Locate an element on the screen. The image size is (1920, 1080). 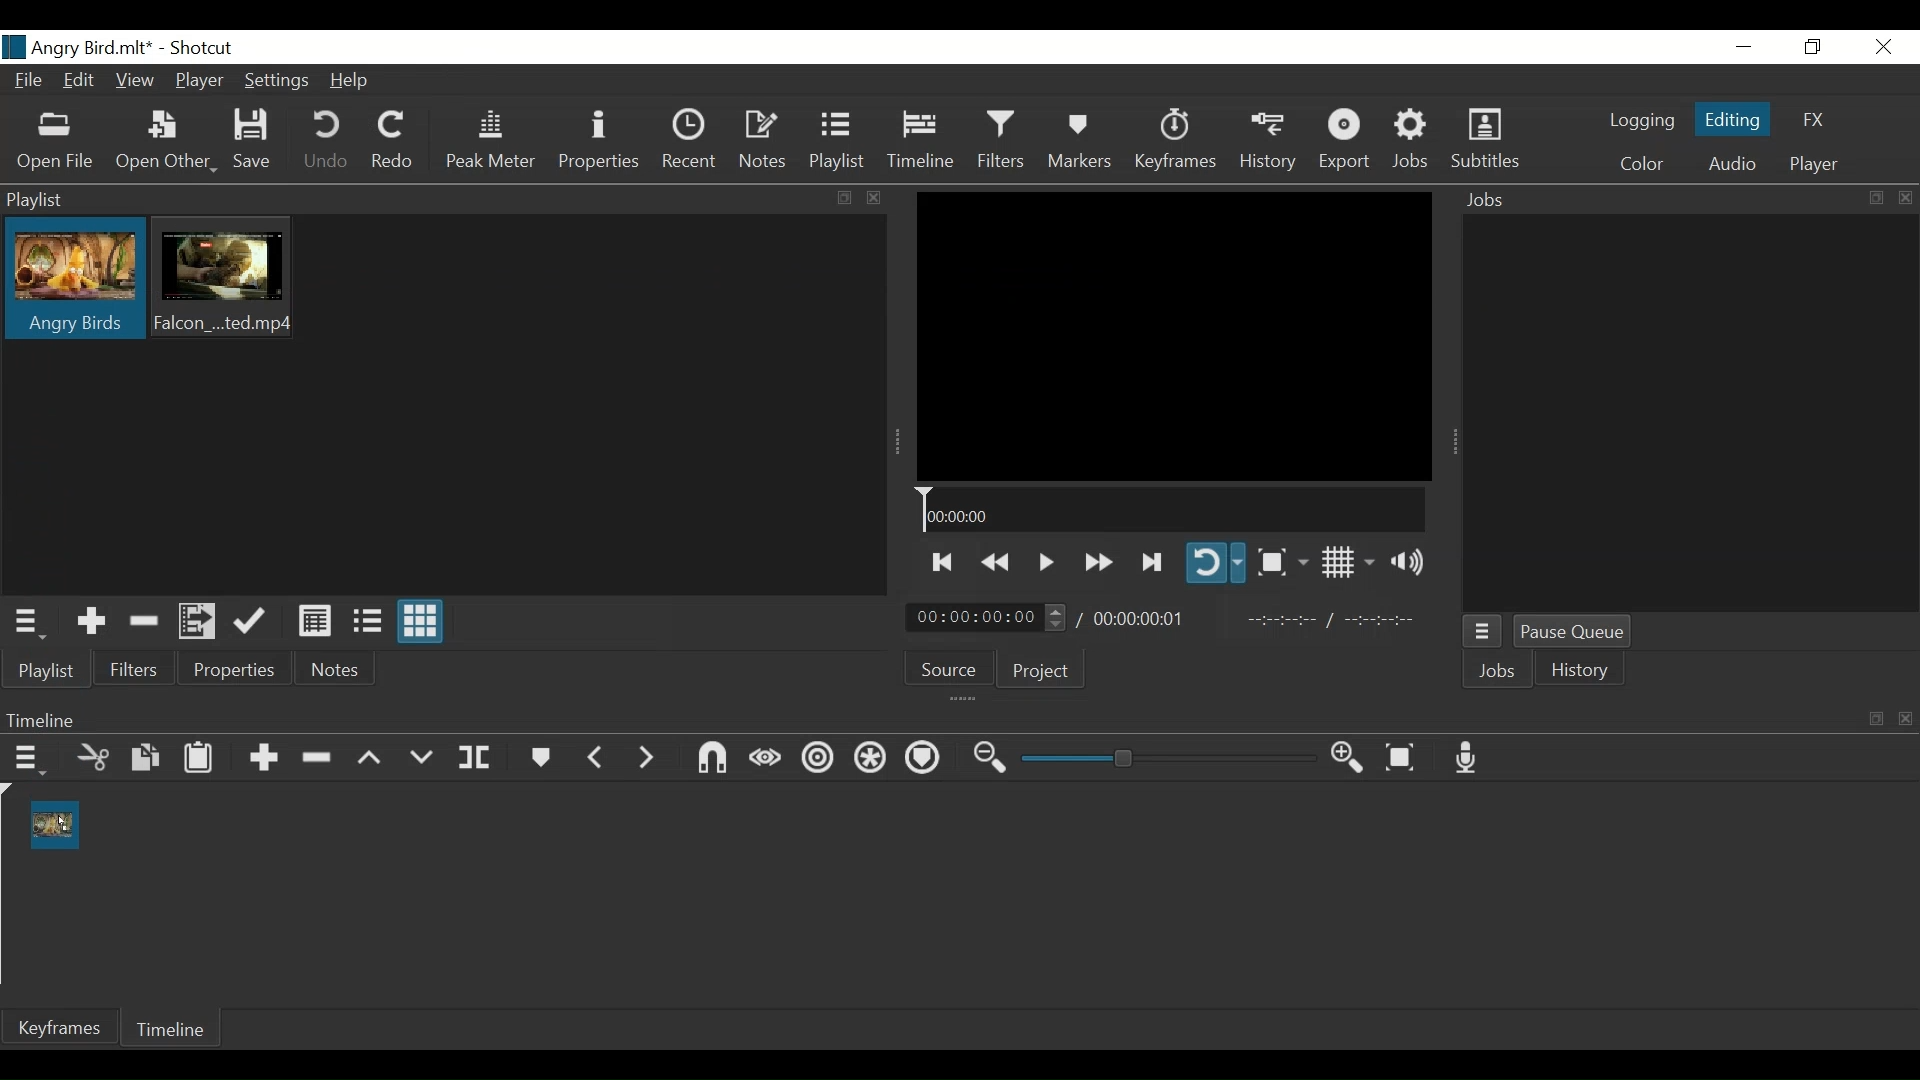
Zoom slider is located at coordinates (1165, 761).